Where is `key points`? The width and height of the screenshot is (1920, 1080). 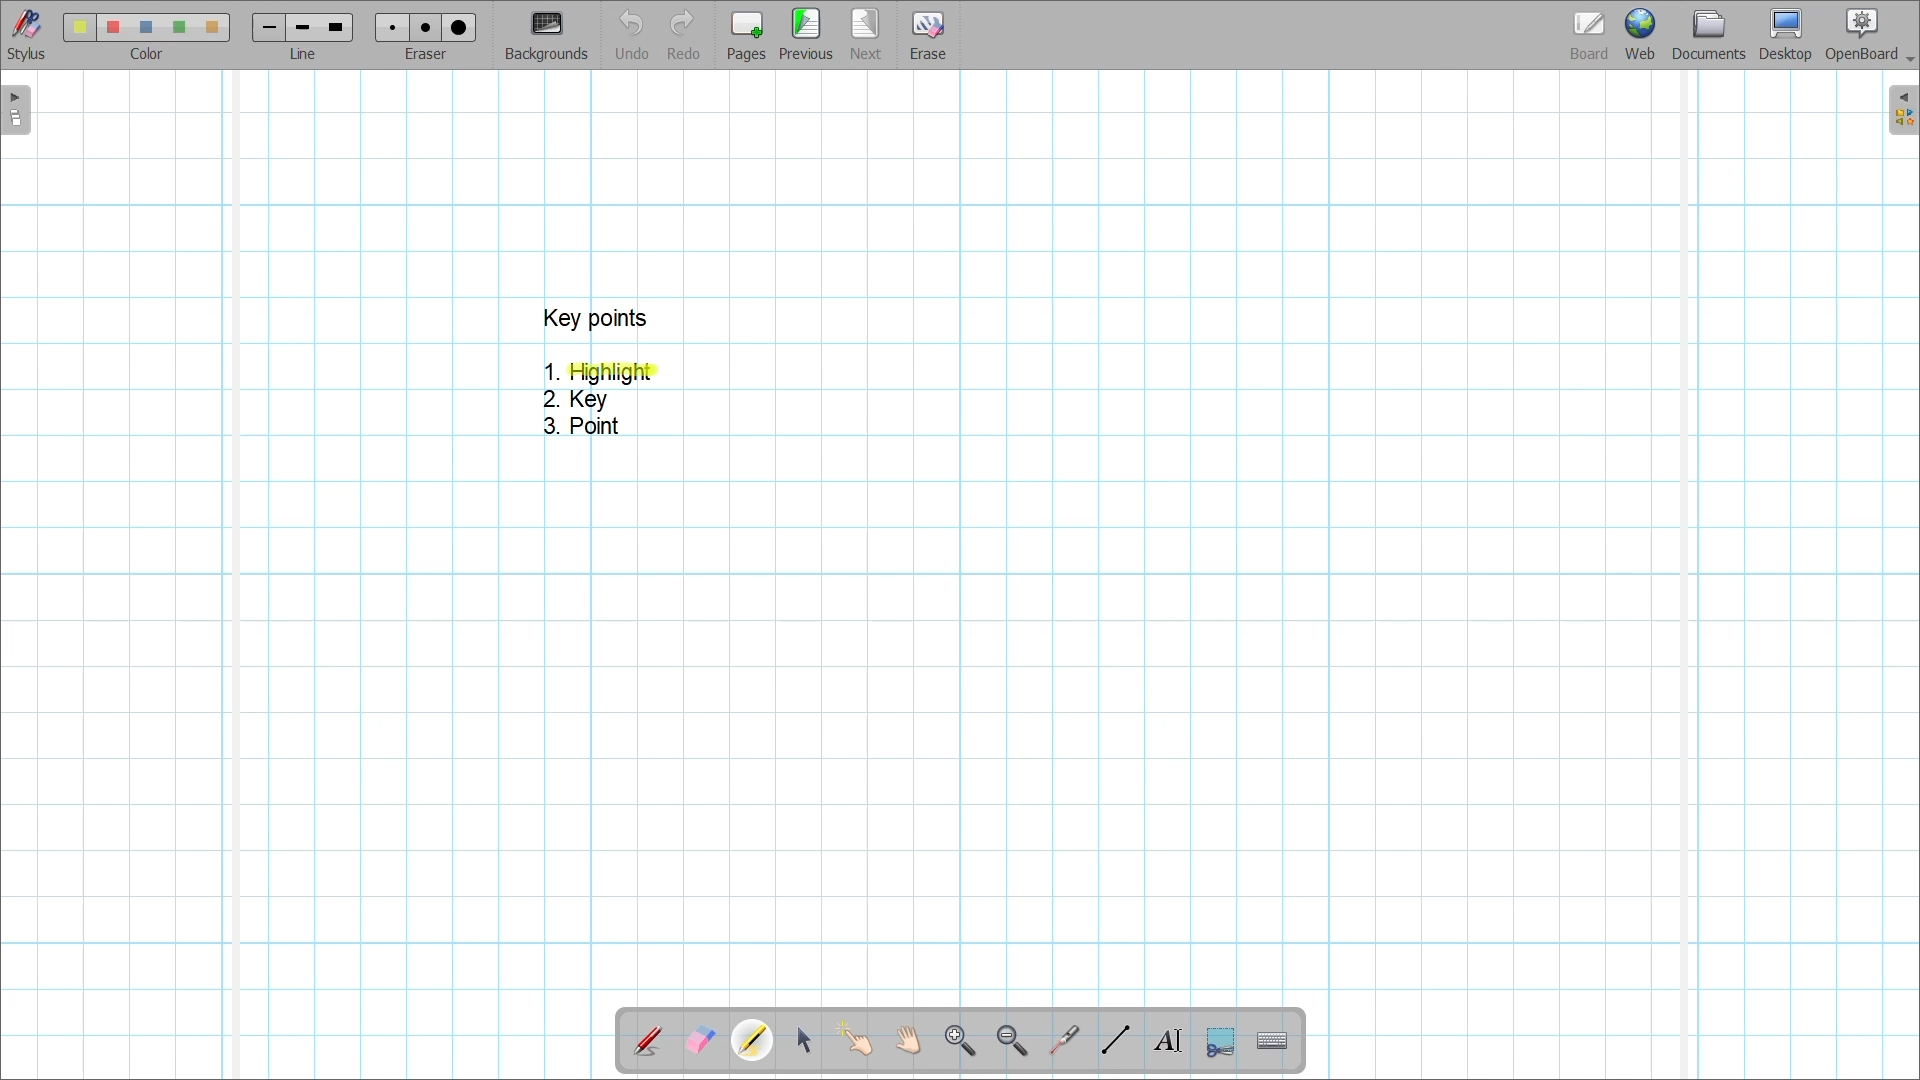
key points is located at coordinates (594, 318).